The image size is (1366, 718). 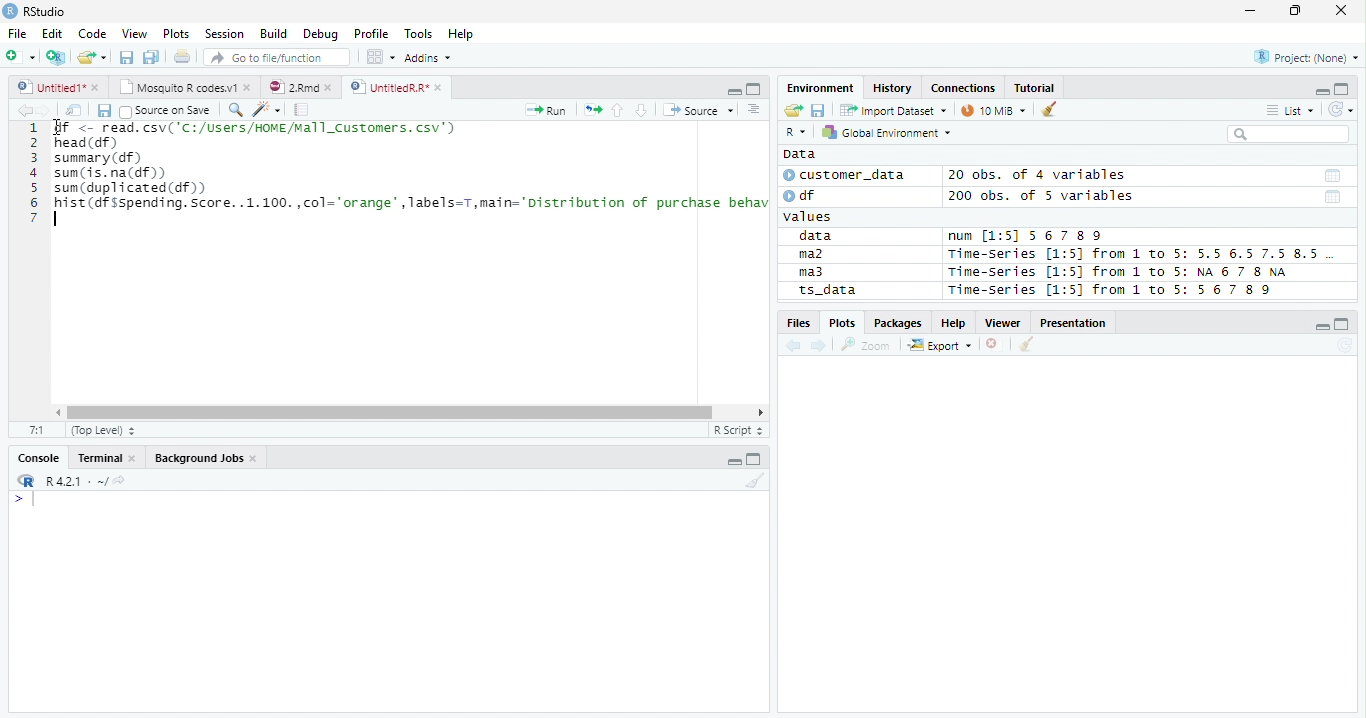 What do you see at coordinates (126, 56) in the screenshot?
I see `Save` at bounding box center [126, 56].